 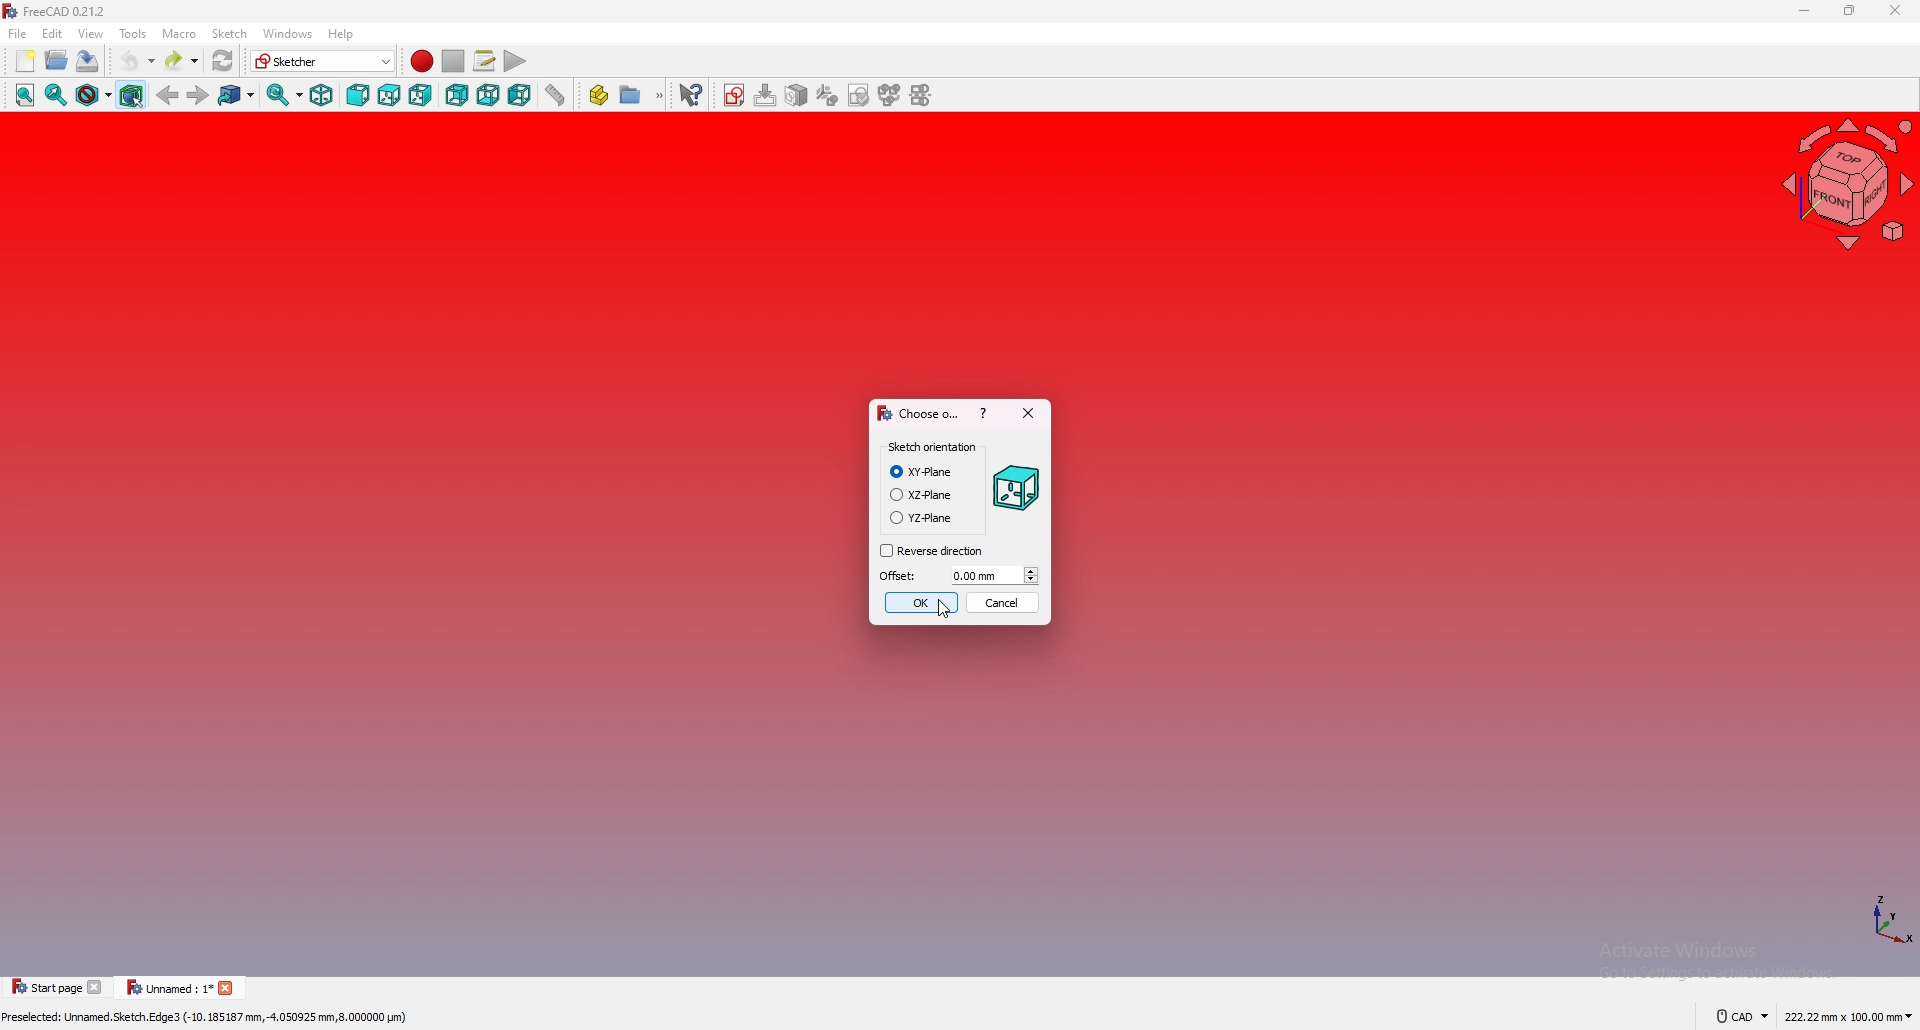 I want to click on macro, so click(x=178, y=32).